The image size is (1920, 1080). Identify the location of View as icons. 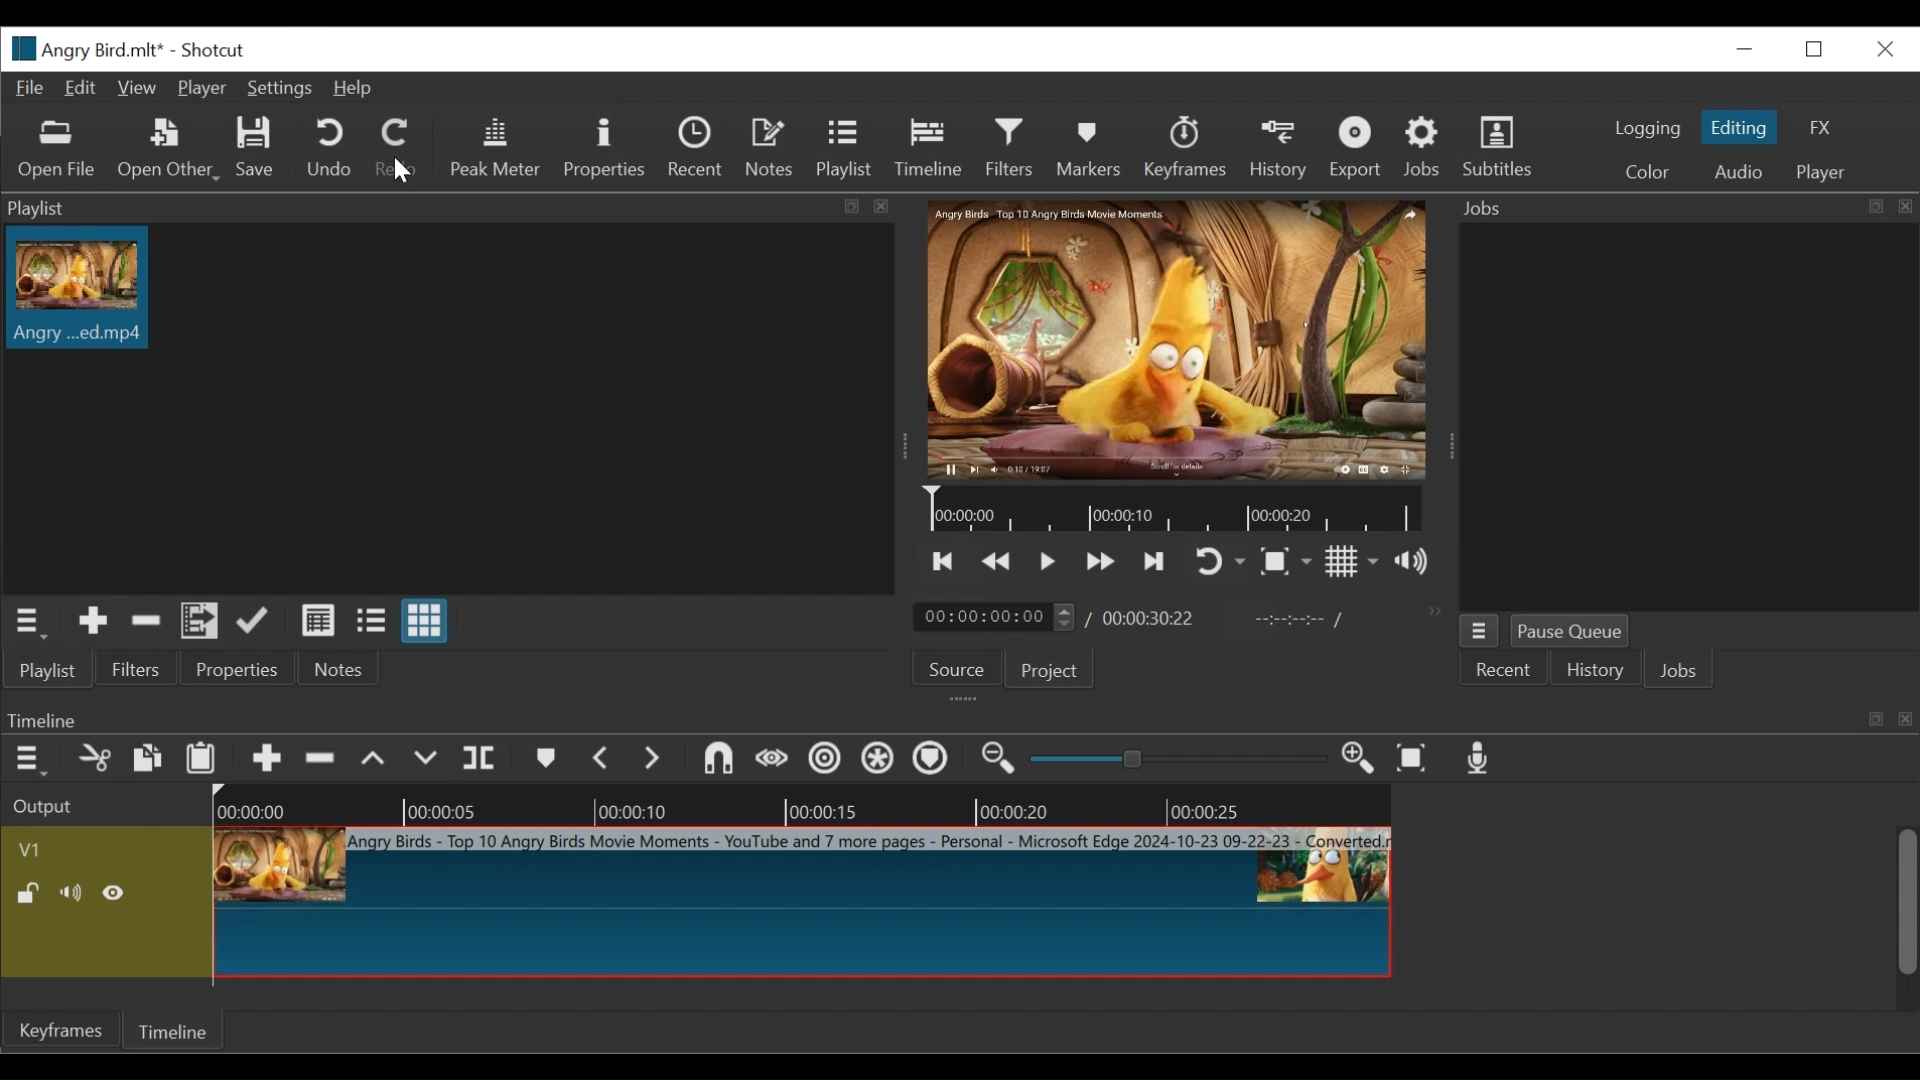
(425, 619).